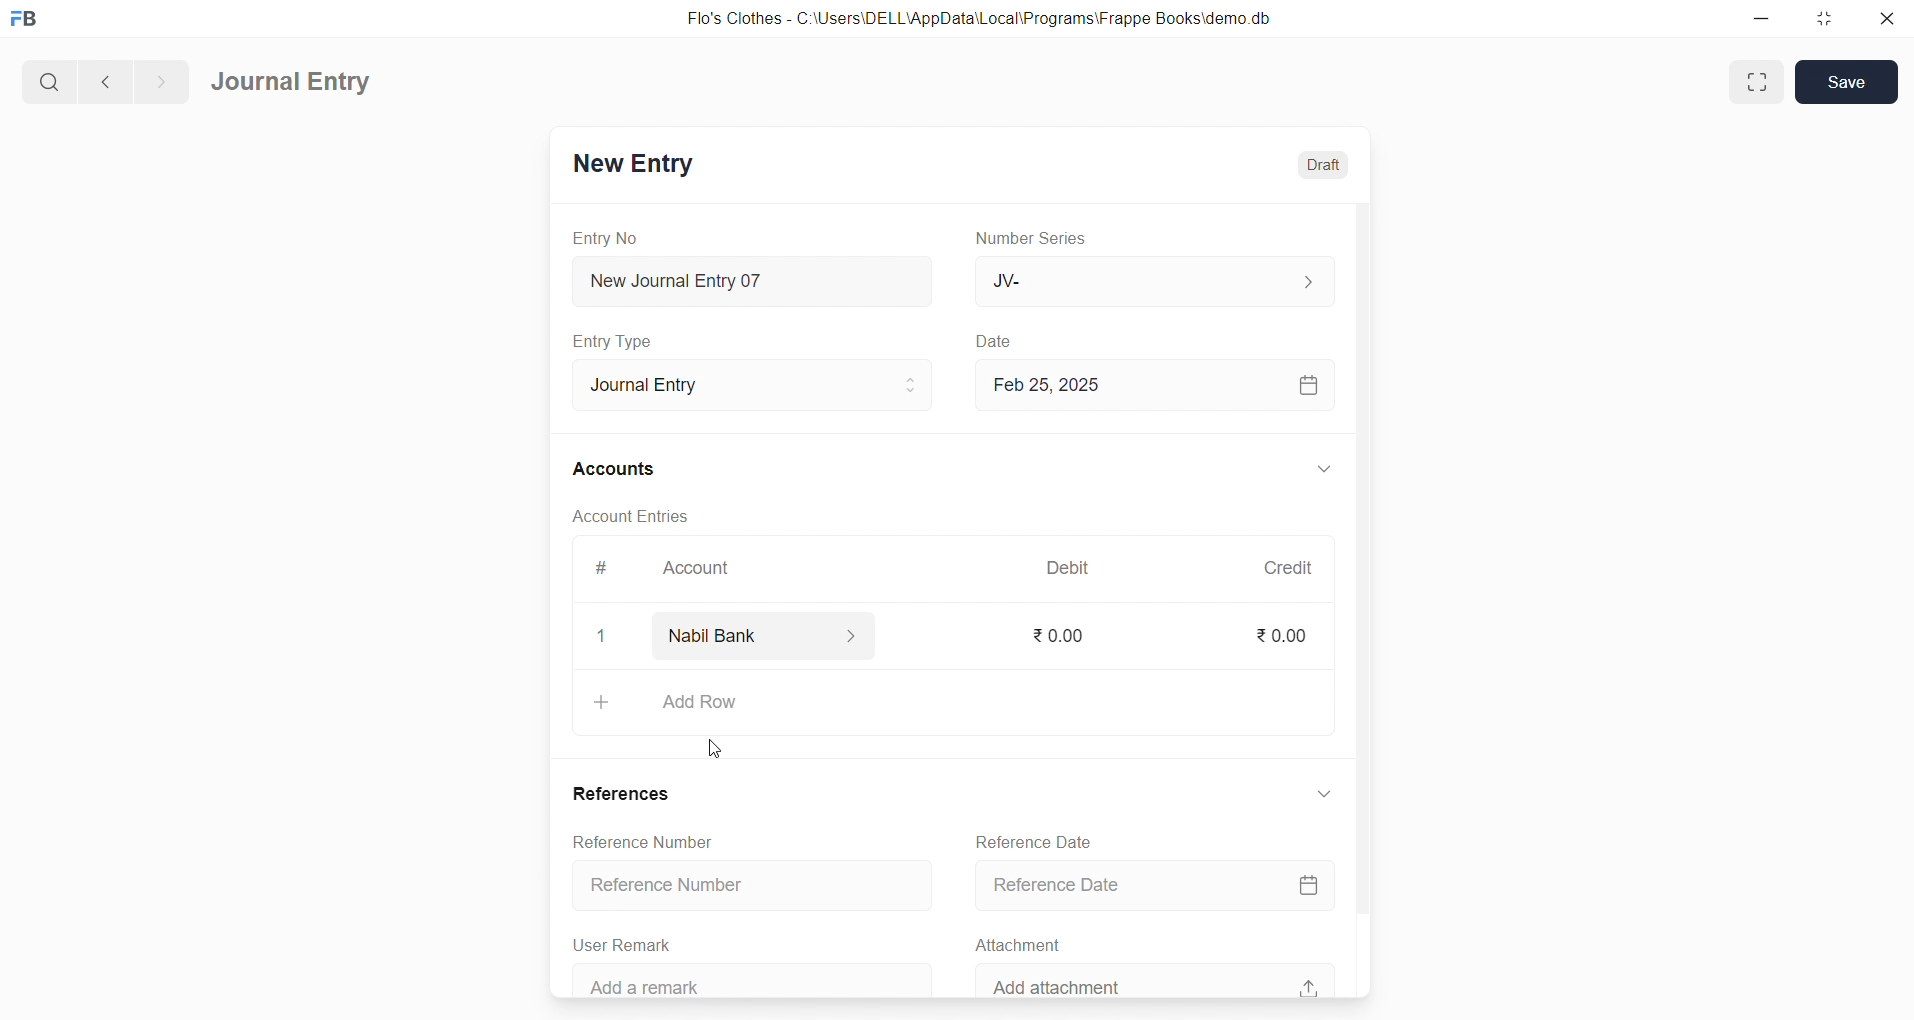  I want to click on logo, so click(29, 20).